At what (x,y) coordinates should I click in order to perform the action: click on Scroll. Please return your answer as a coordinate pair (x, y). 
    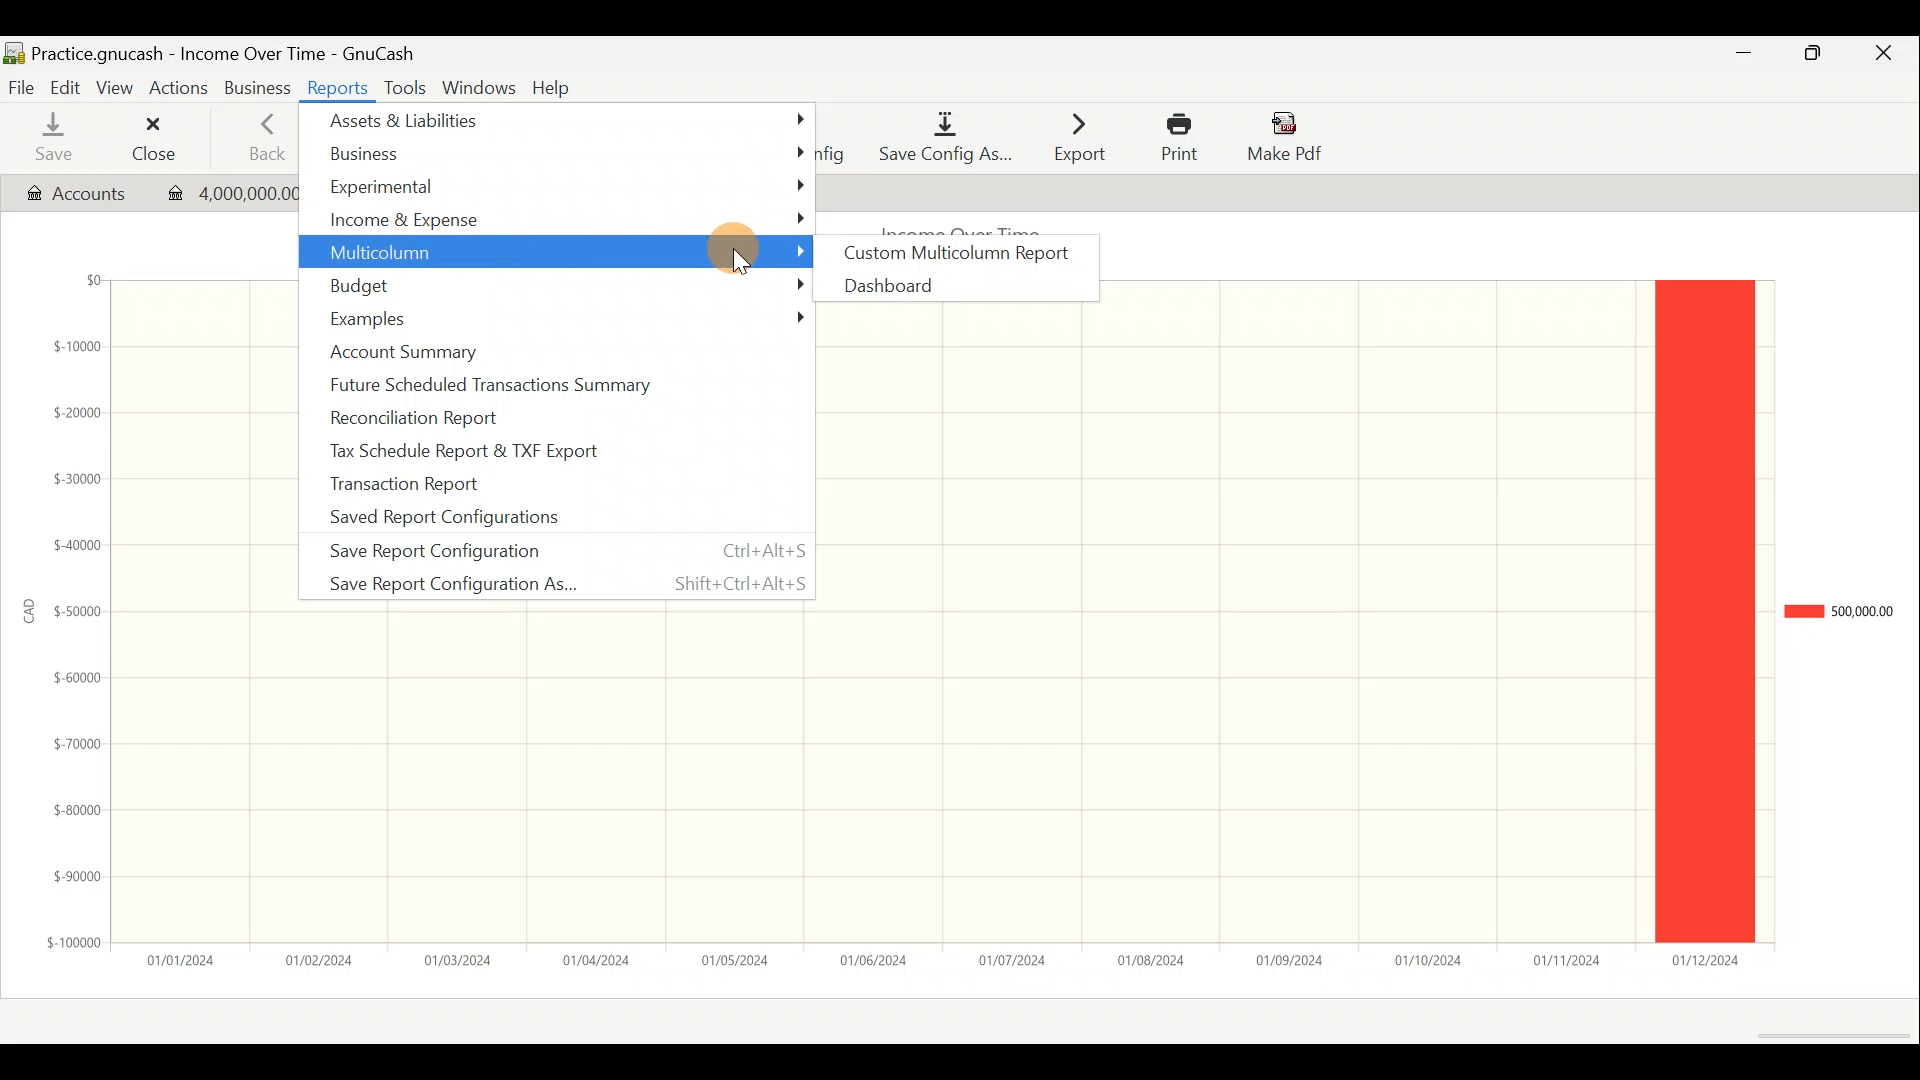
    Looking at the image, I should click on (1828, 1038).